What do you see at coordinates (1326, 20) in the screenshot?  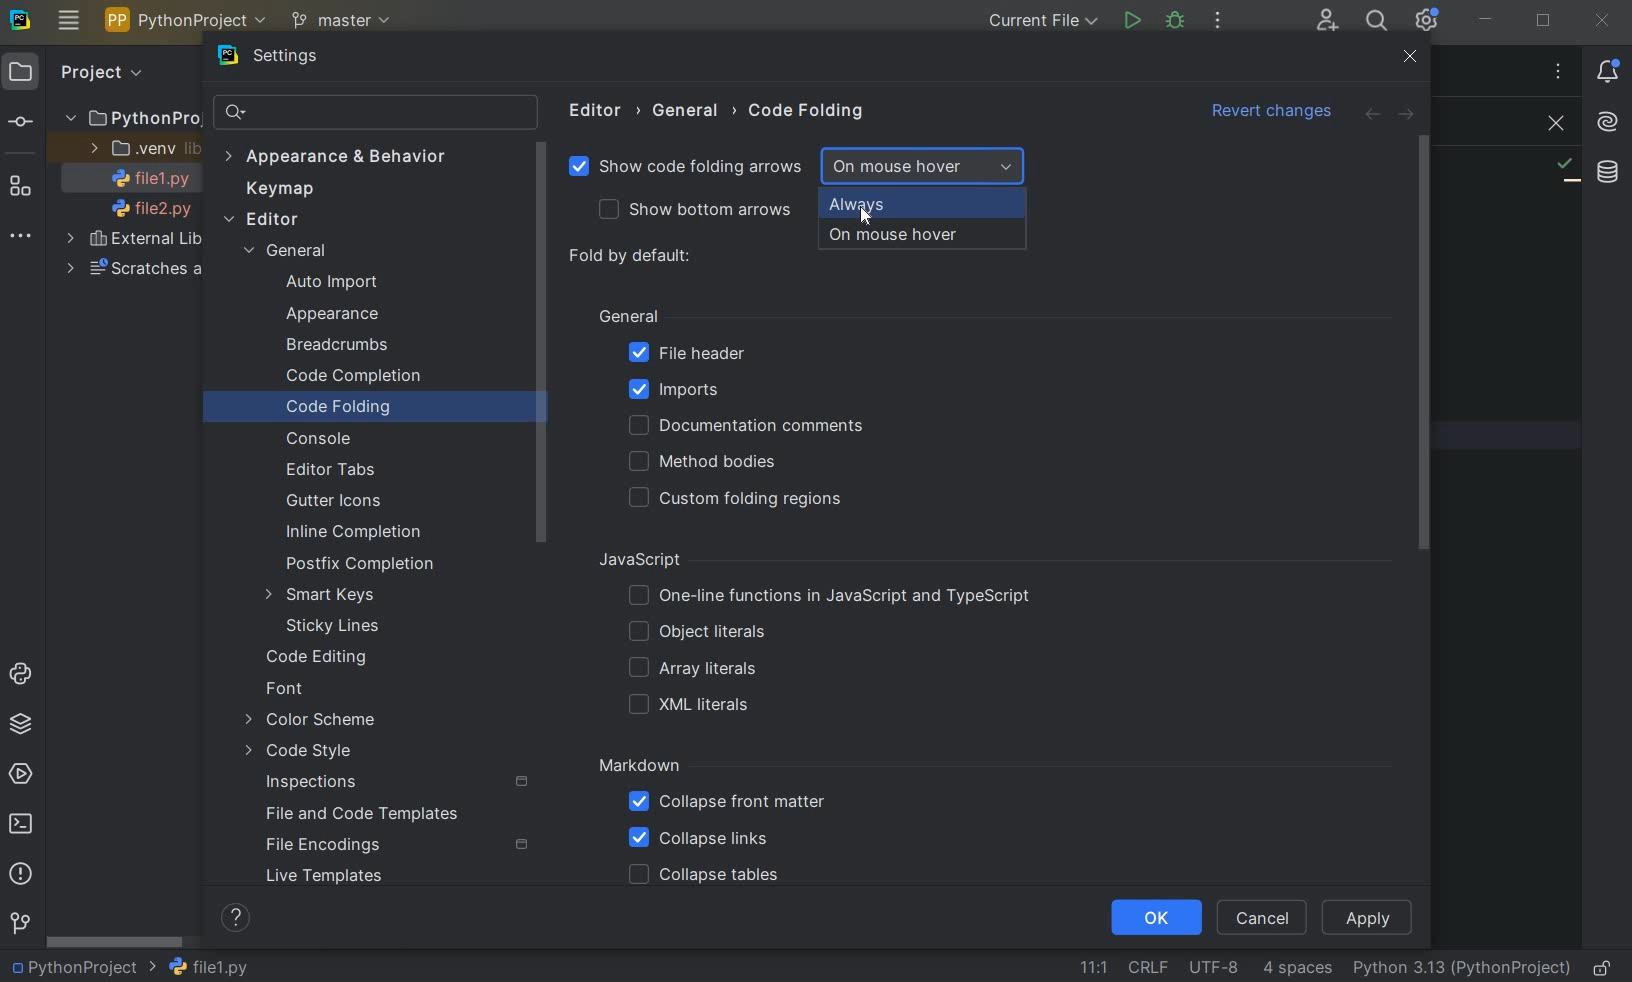 I see `CODE WITH ME` at bounding box center [1326, 20].